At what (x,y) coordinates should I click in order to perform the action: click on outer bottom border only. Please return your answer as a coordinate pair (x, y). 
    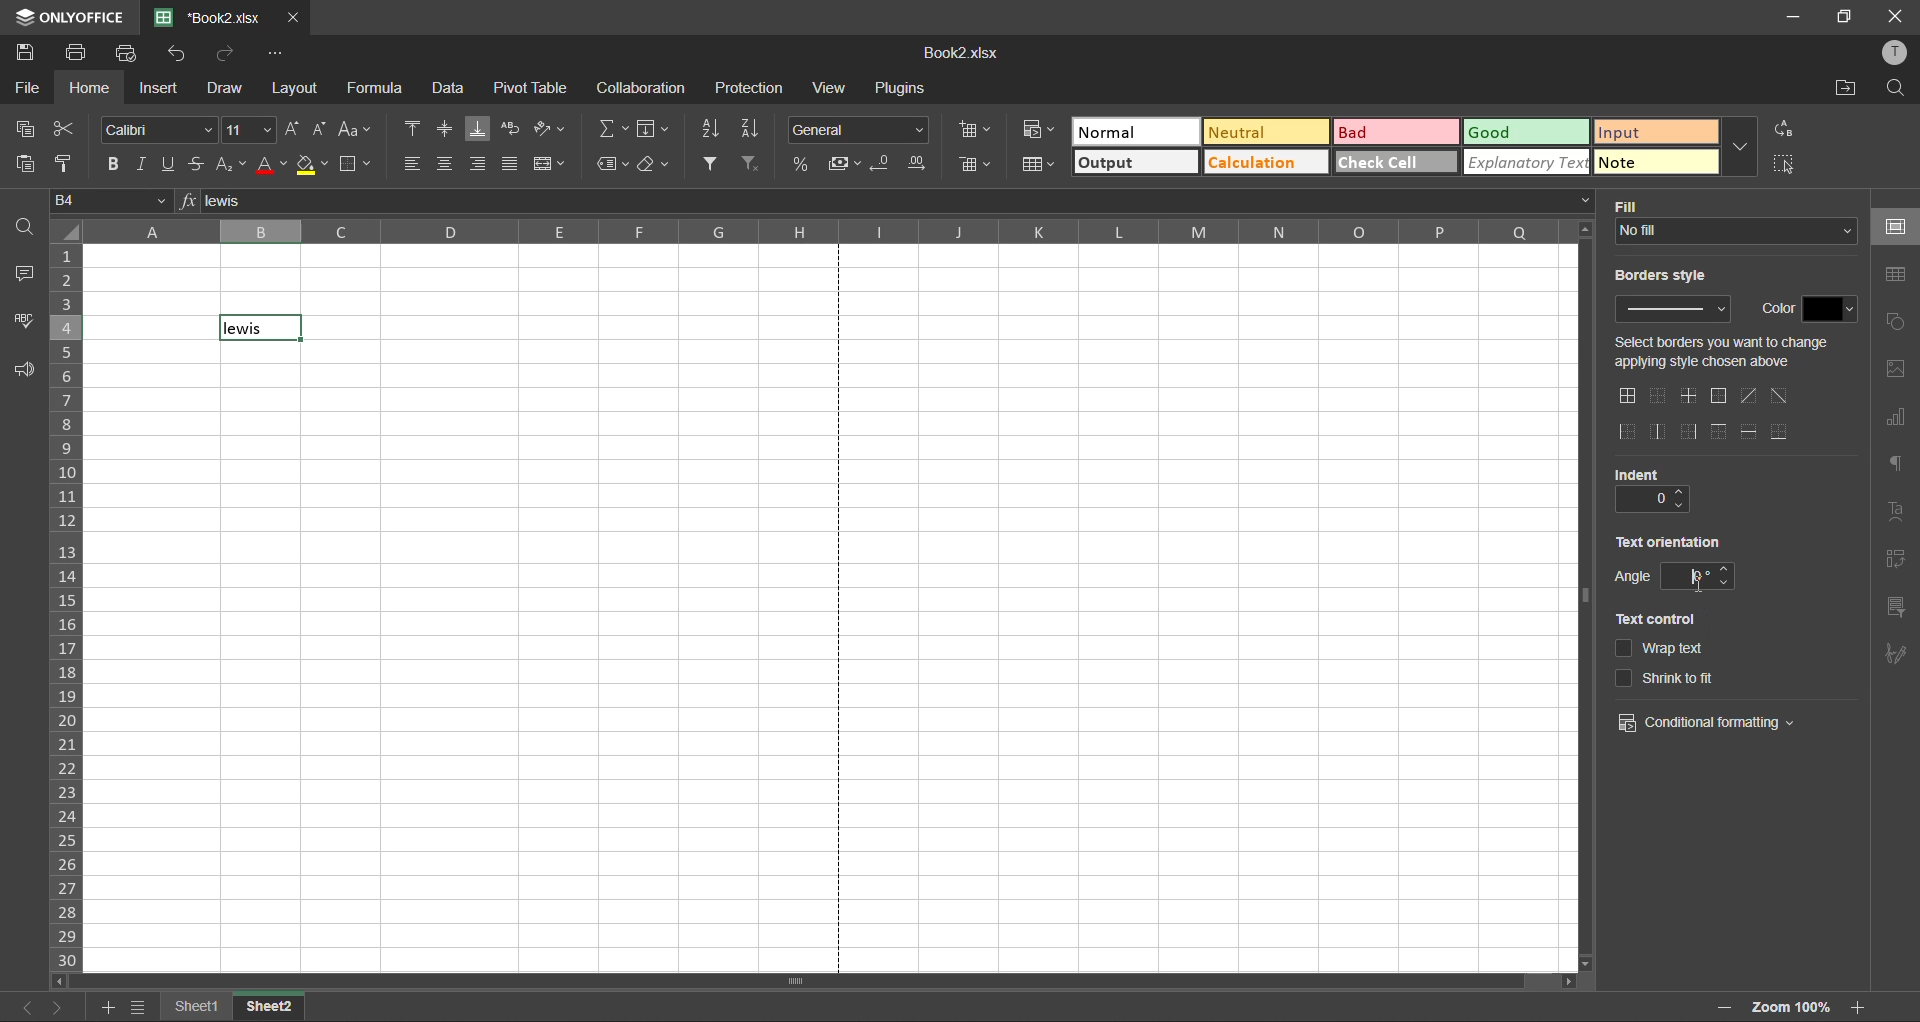
    Looking at the image, I should click on (1783, 431).